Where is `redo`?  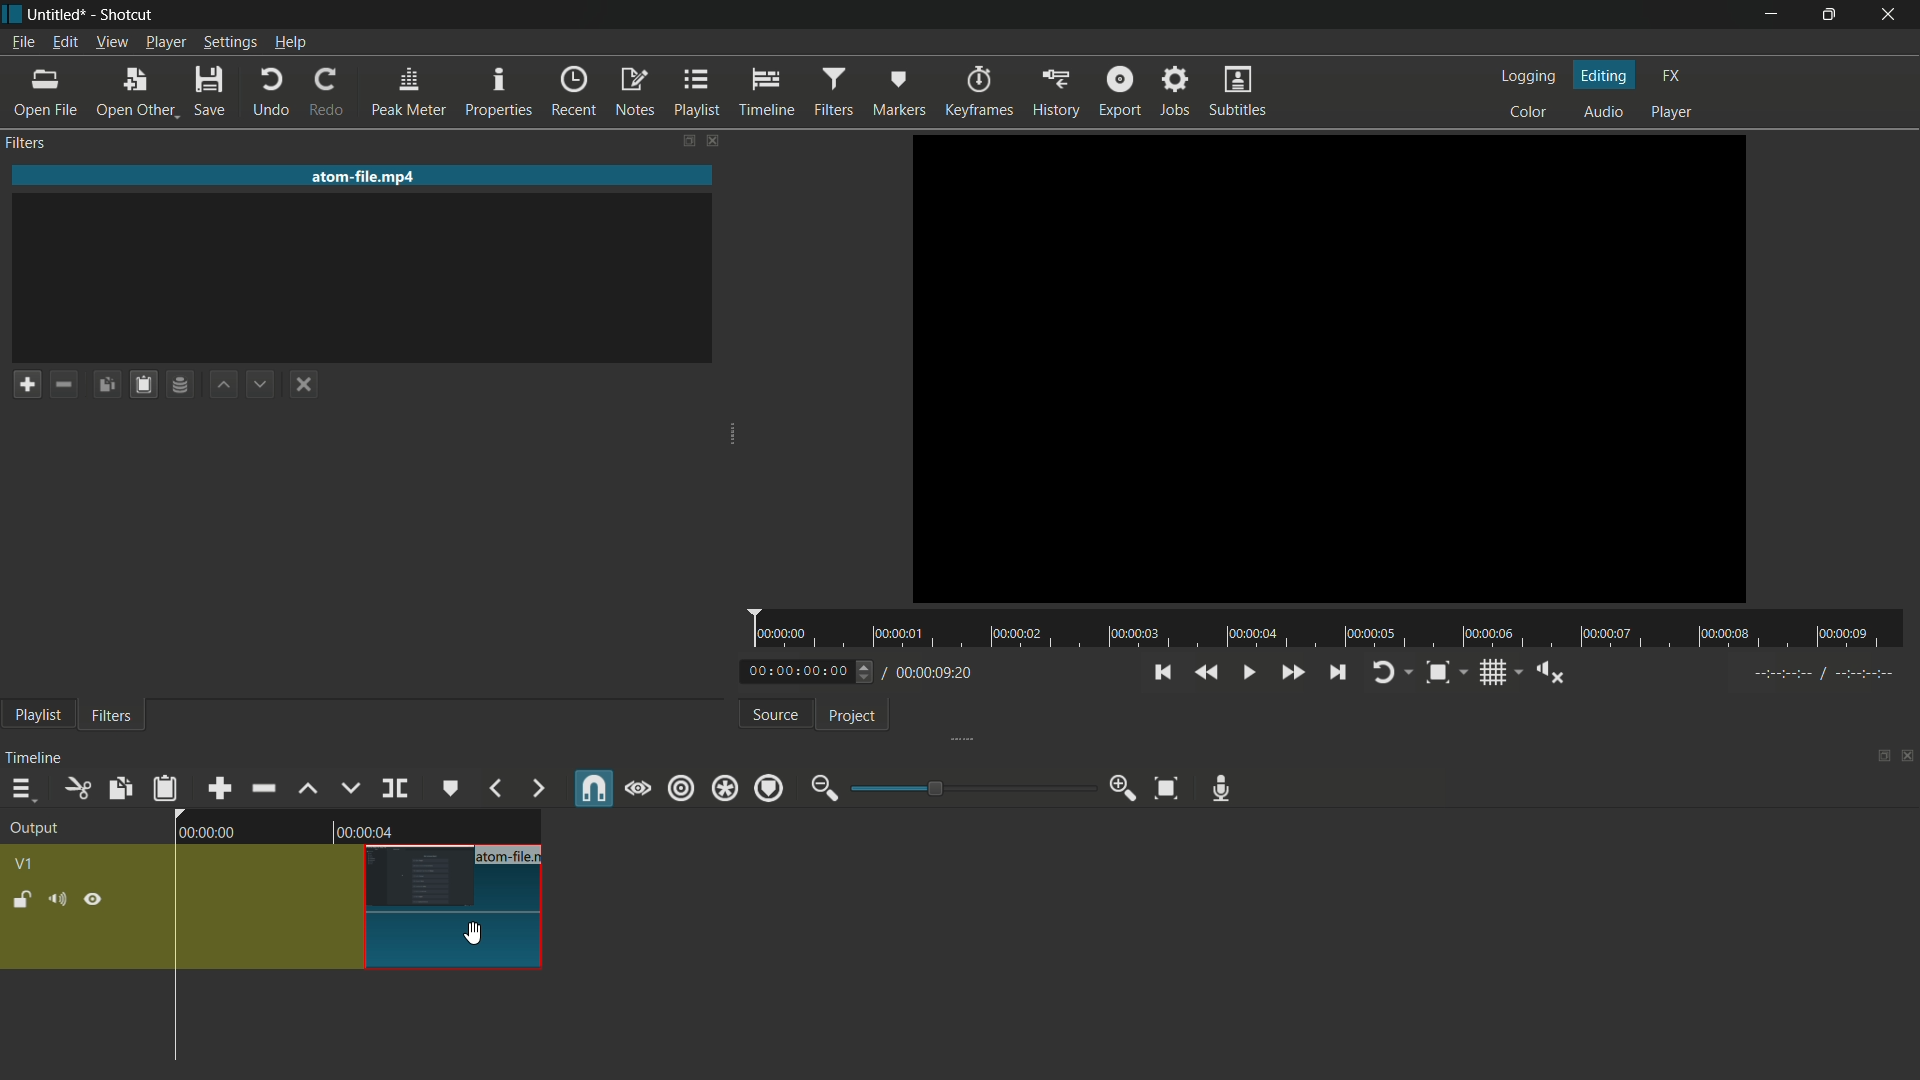 redo is located at coordinates (323, 93).